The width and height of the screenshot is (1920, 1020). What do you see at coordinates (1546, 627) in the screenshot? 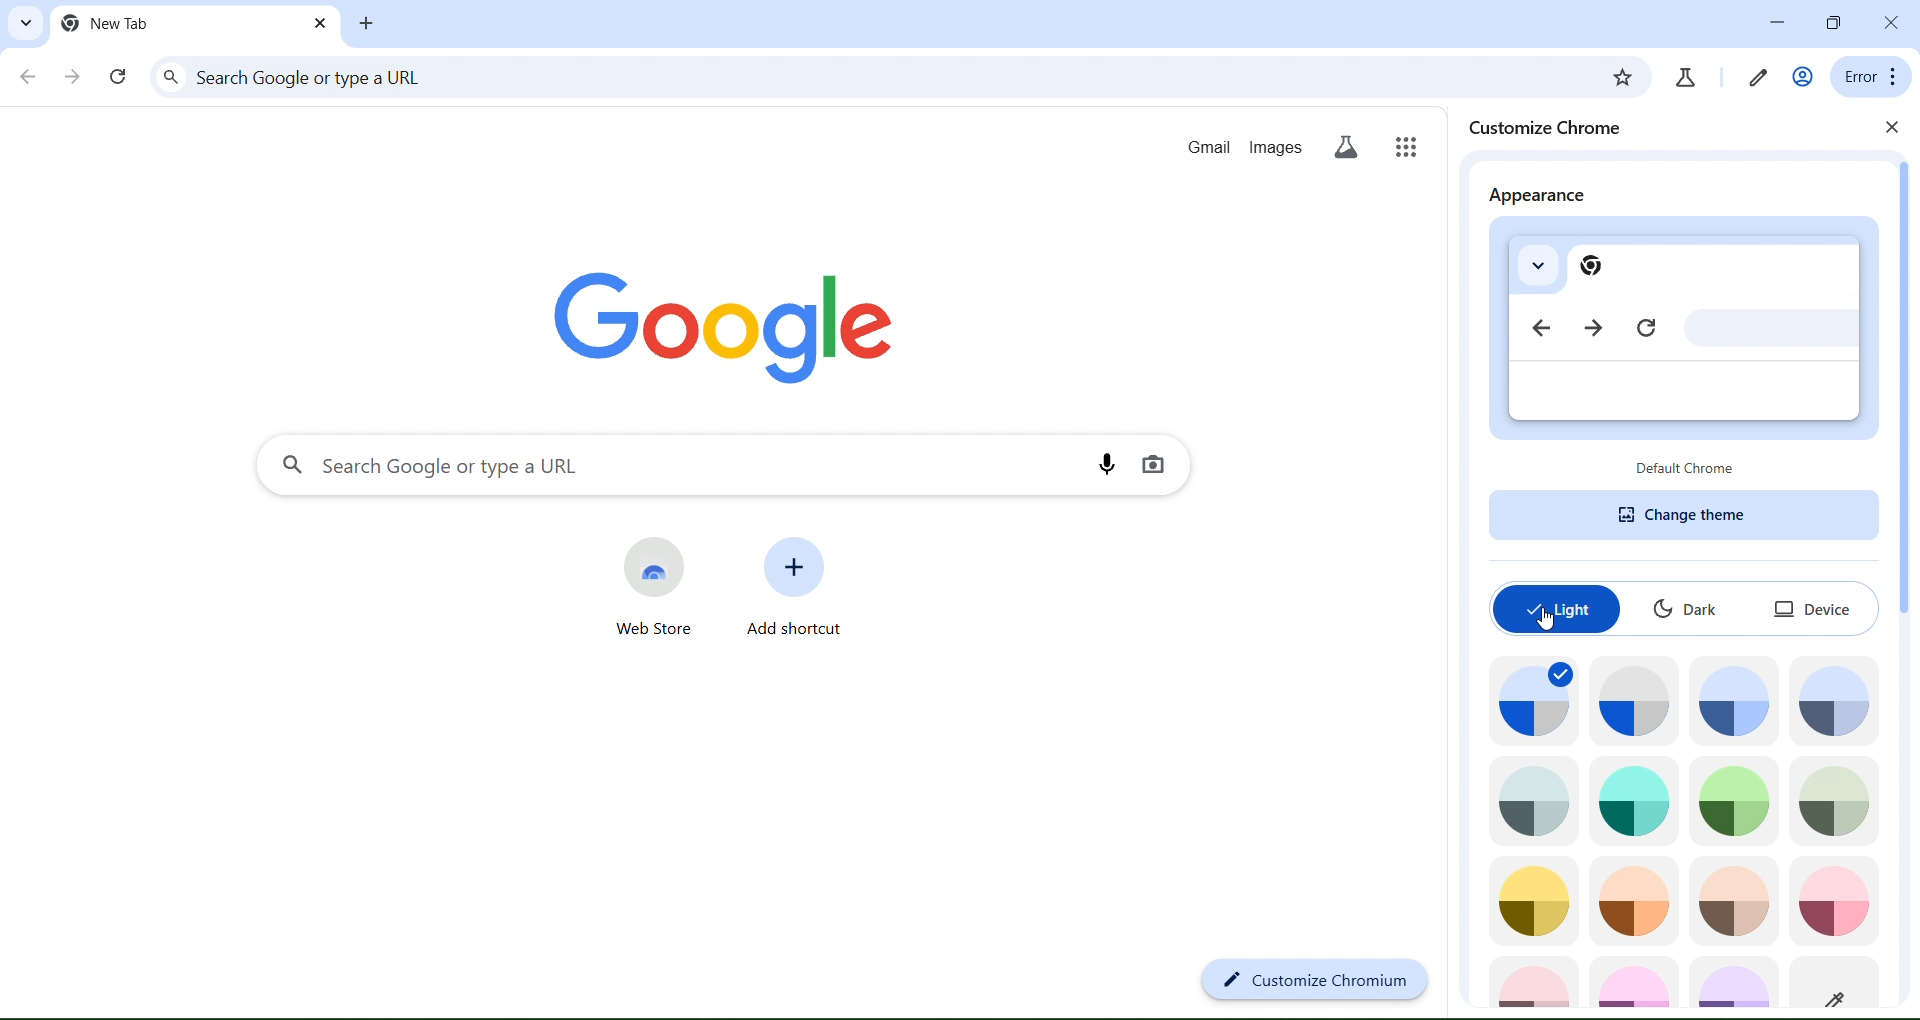
I see `cursor` at bounding box center [1546, 627].